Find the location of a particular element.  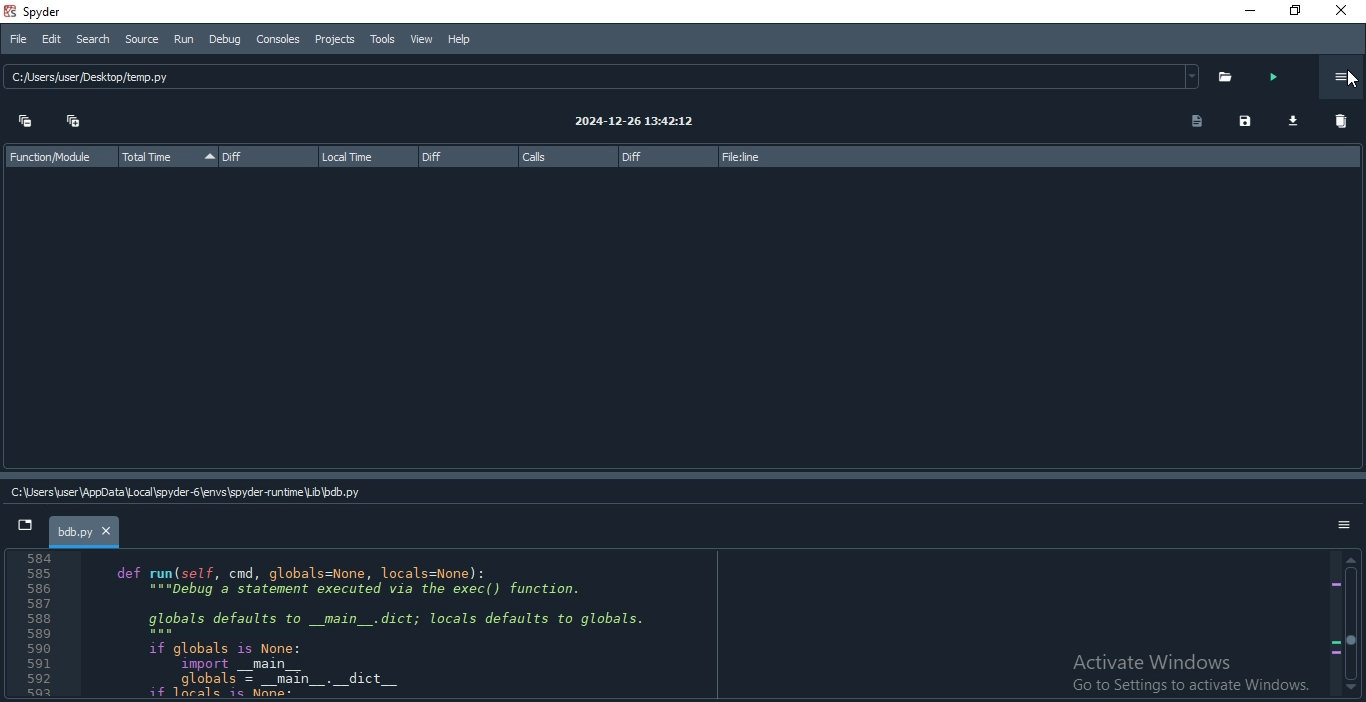

Diff is located at coordinates (468, 157).